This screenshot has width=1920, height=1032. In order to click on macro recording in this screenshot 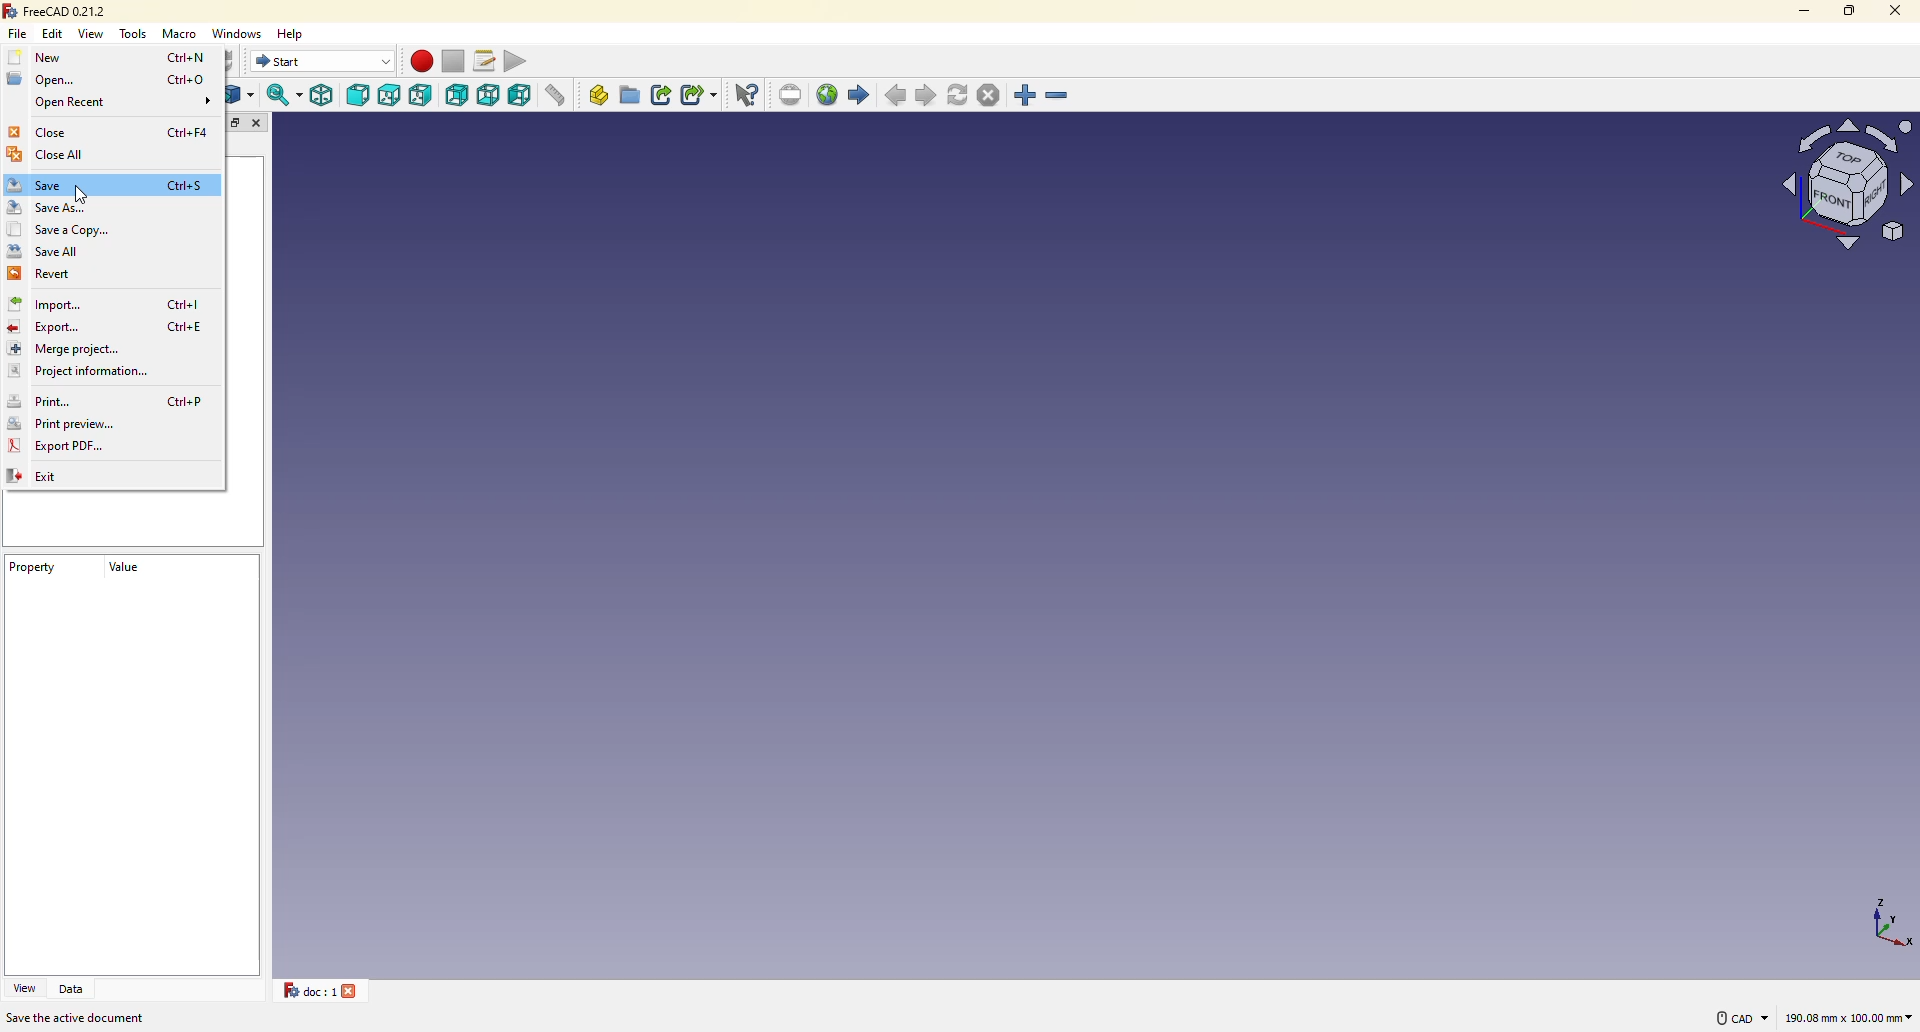, I will do `click(421, 61)`.